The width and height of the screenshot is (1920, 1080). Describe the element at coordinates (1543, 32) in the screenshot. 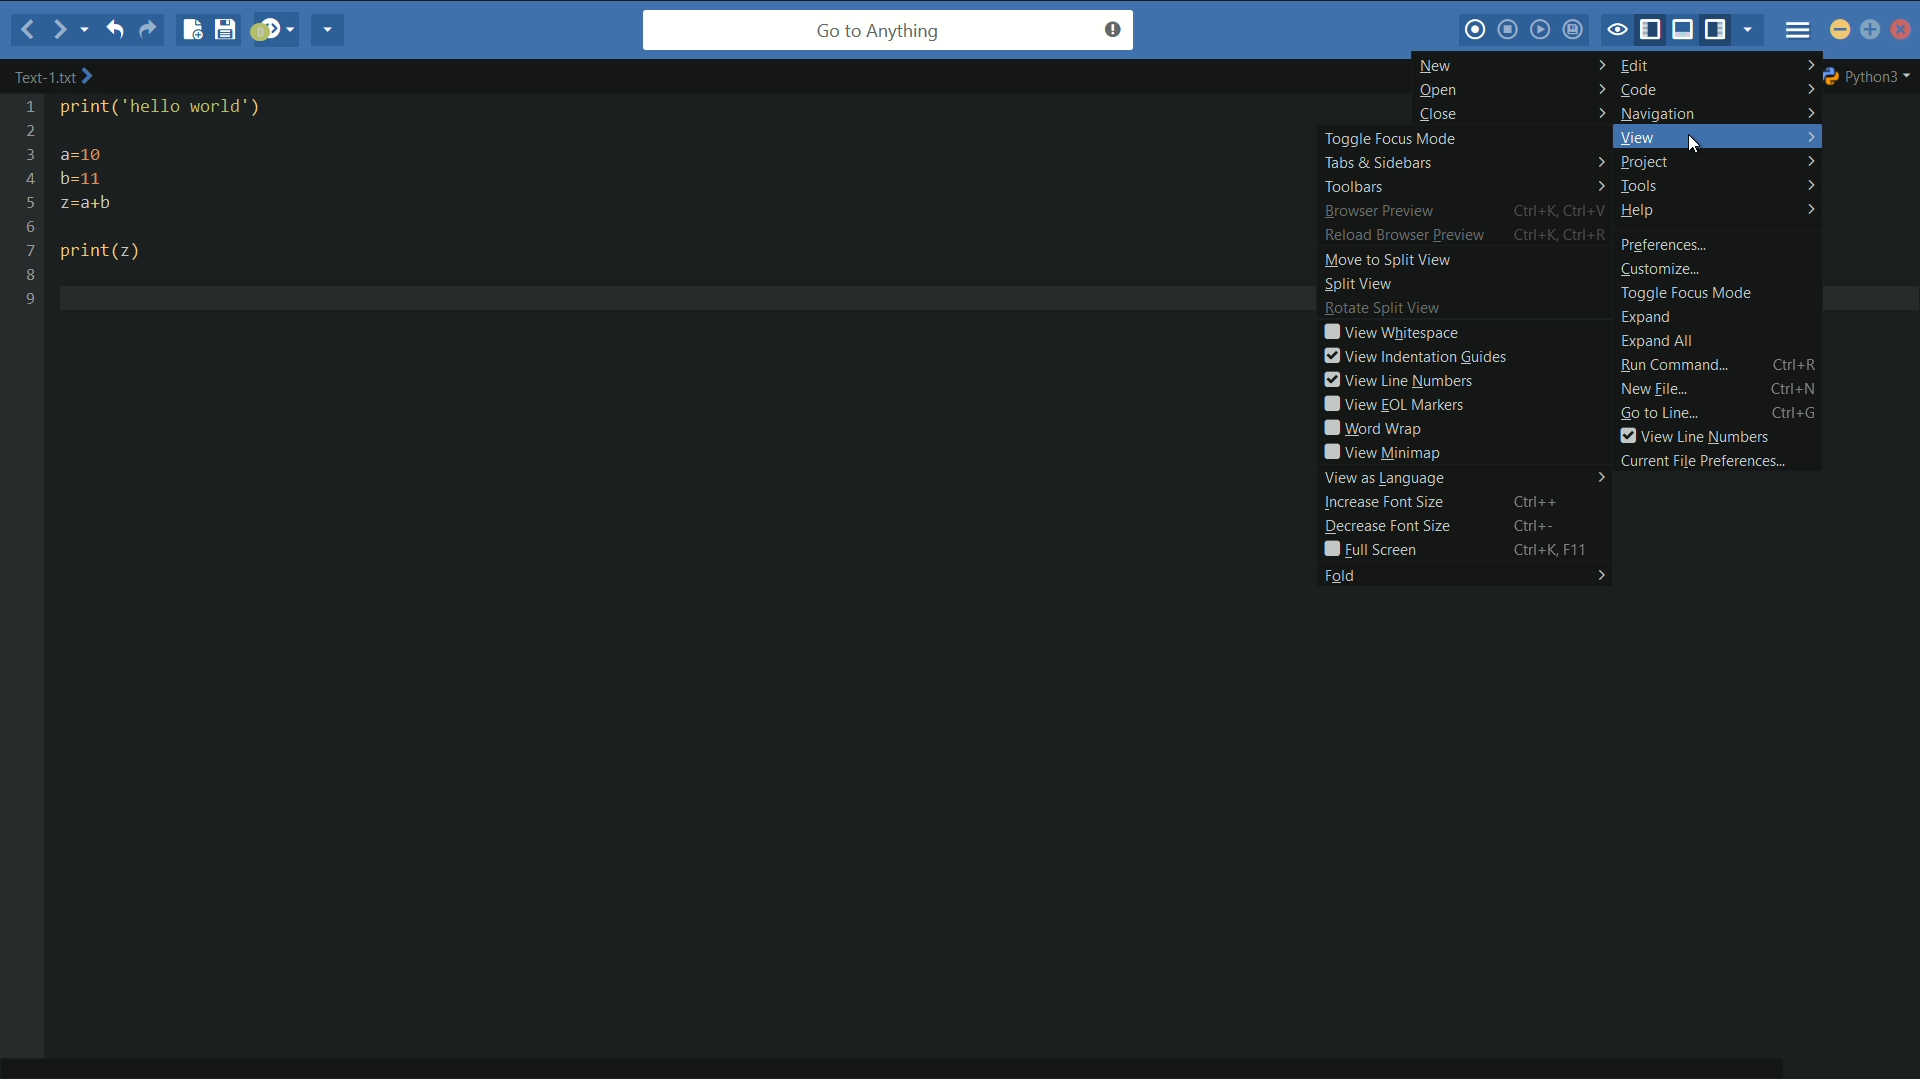

I see `play last macro` at that location.